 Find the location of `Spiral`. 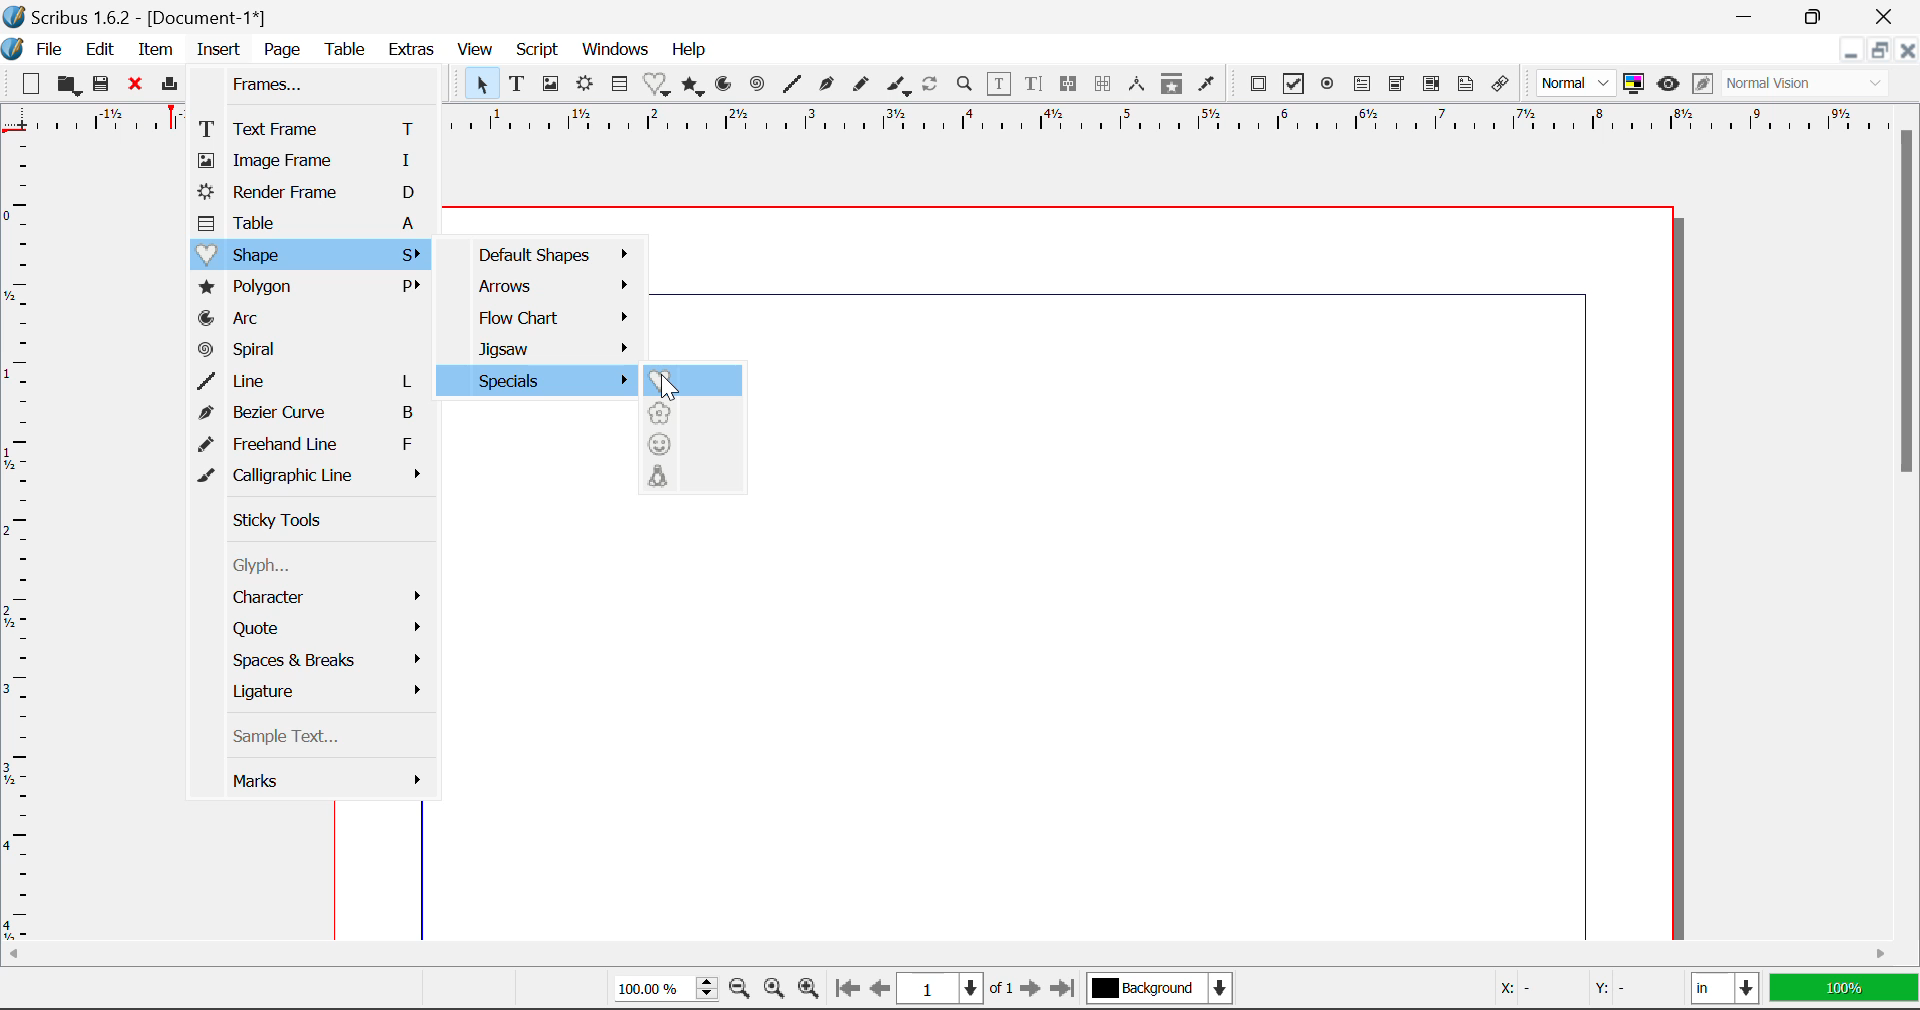

Spiral is located at coordinates (316, 352).